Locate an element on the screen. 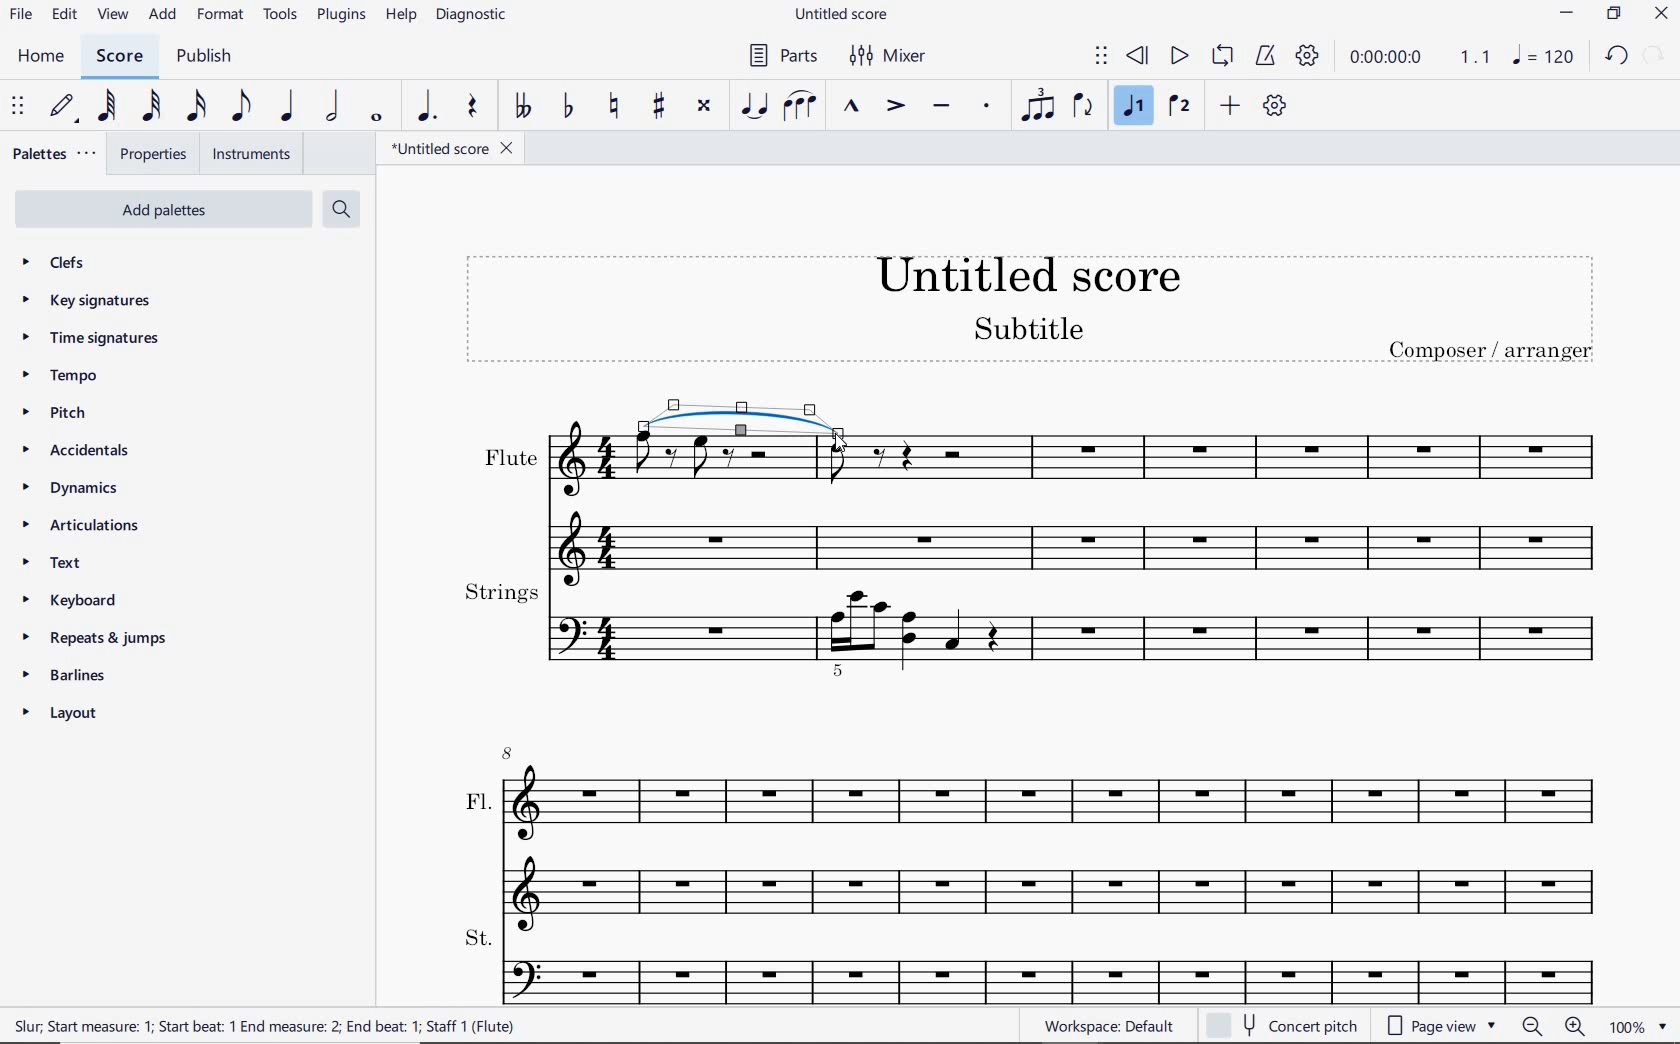 The image size is (1680, 1044). keyboard is located at coordinates (66, 600).